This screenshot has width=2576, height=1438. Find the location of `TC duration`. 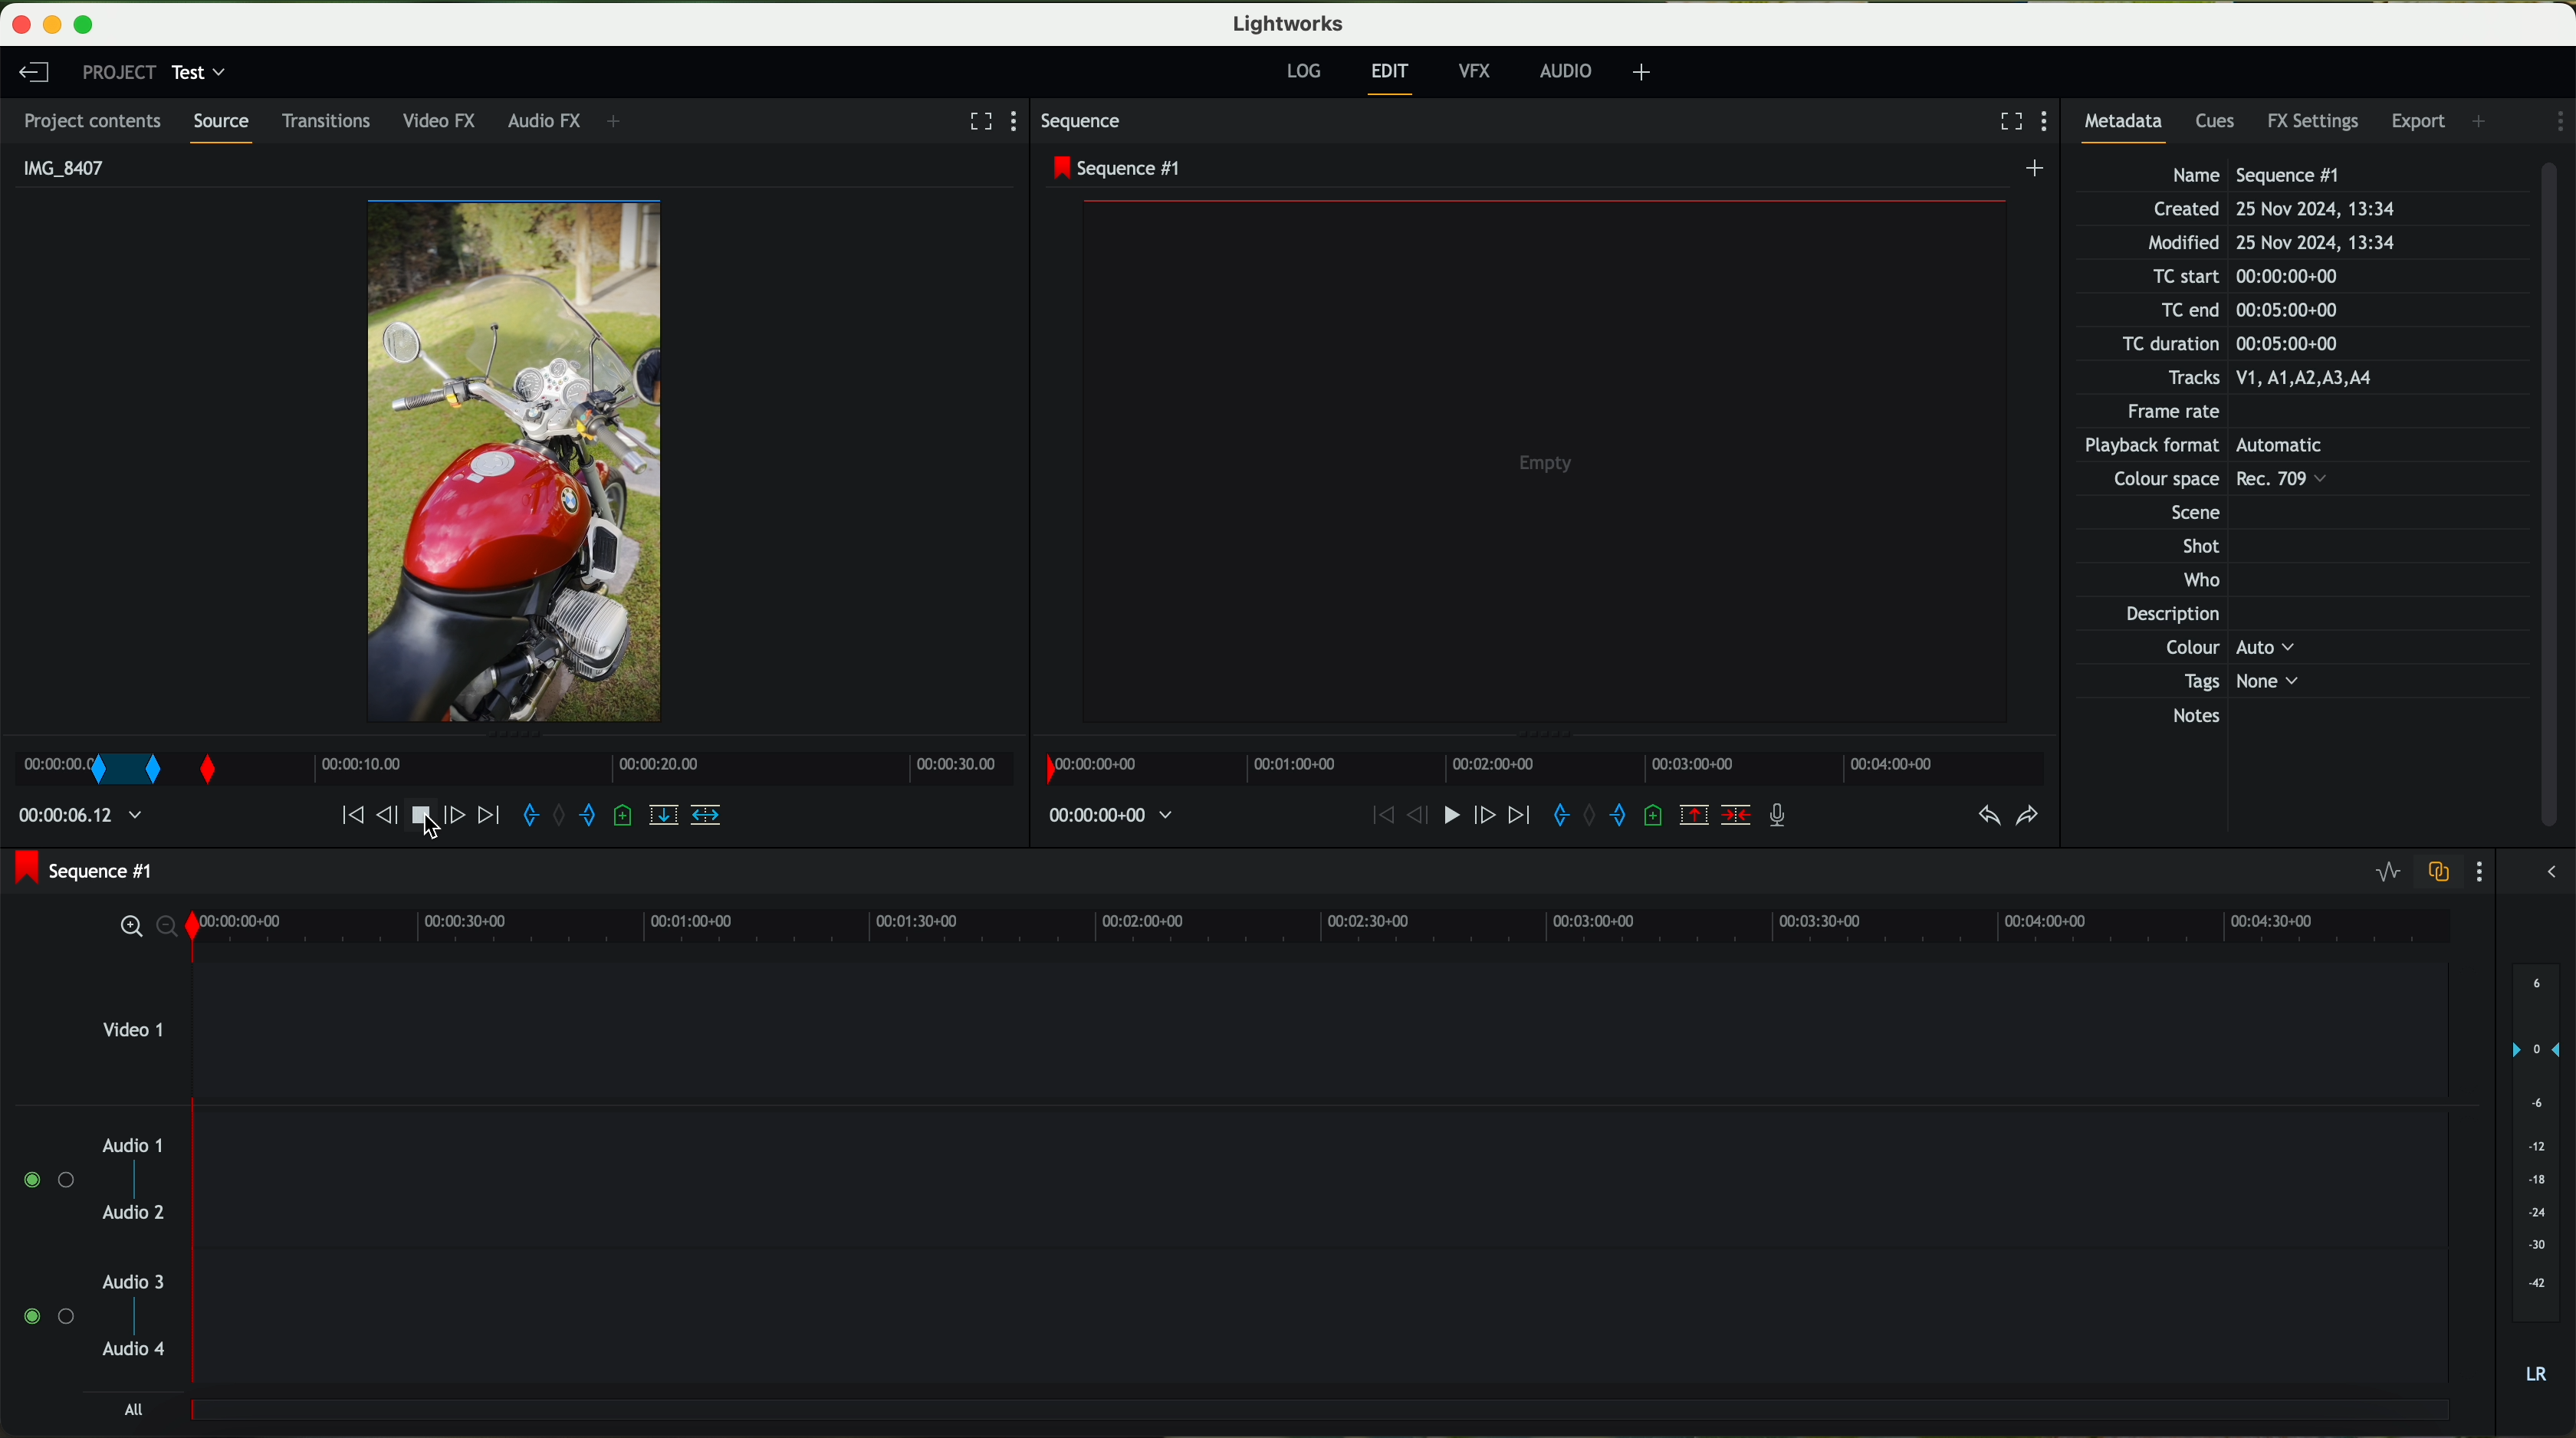

TC duration is located at coordinates (2218, 346).